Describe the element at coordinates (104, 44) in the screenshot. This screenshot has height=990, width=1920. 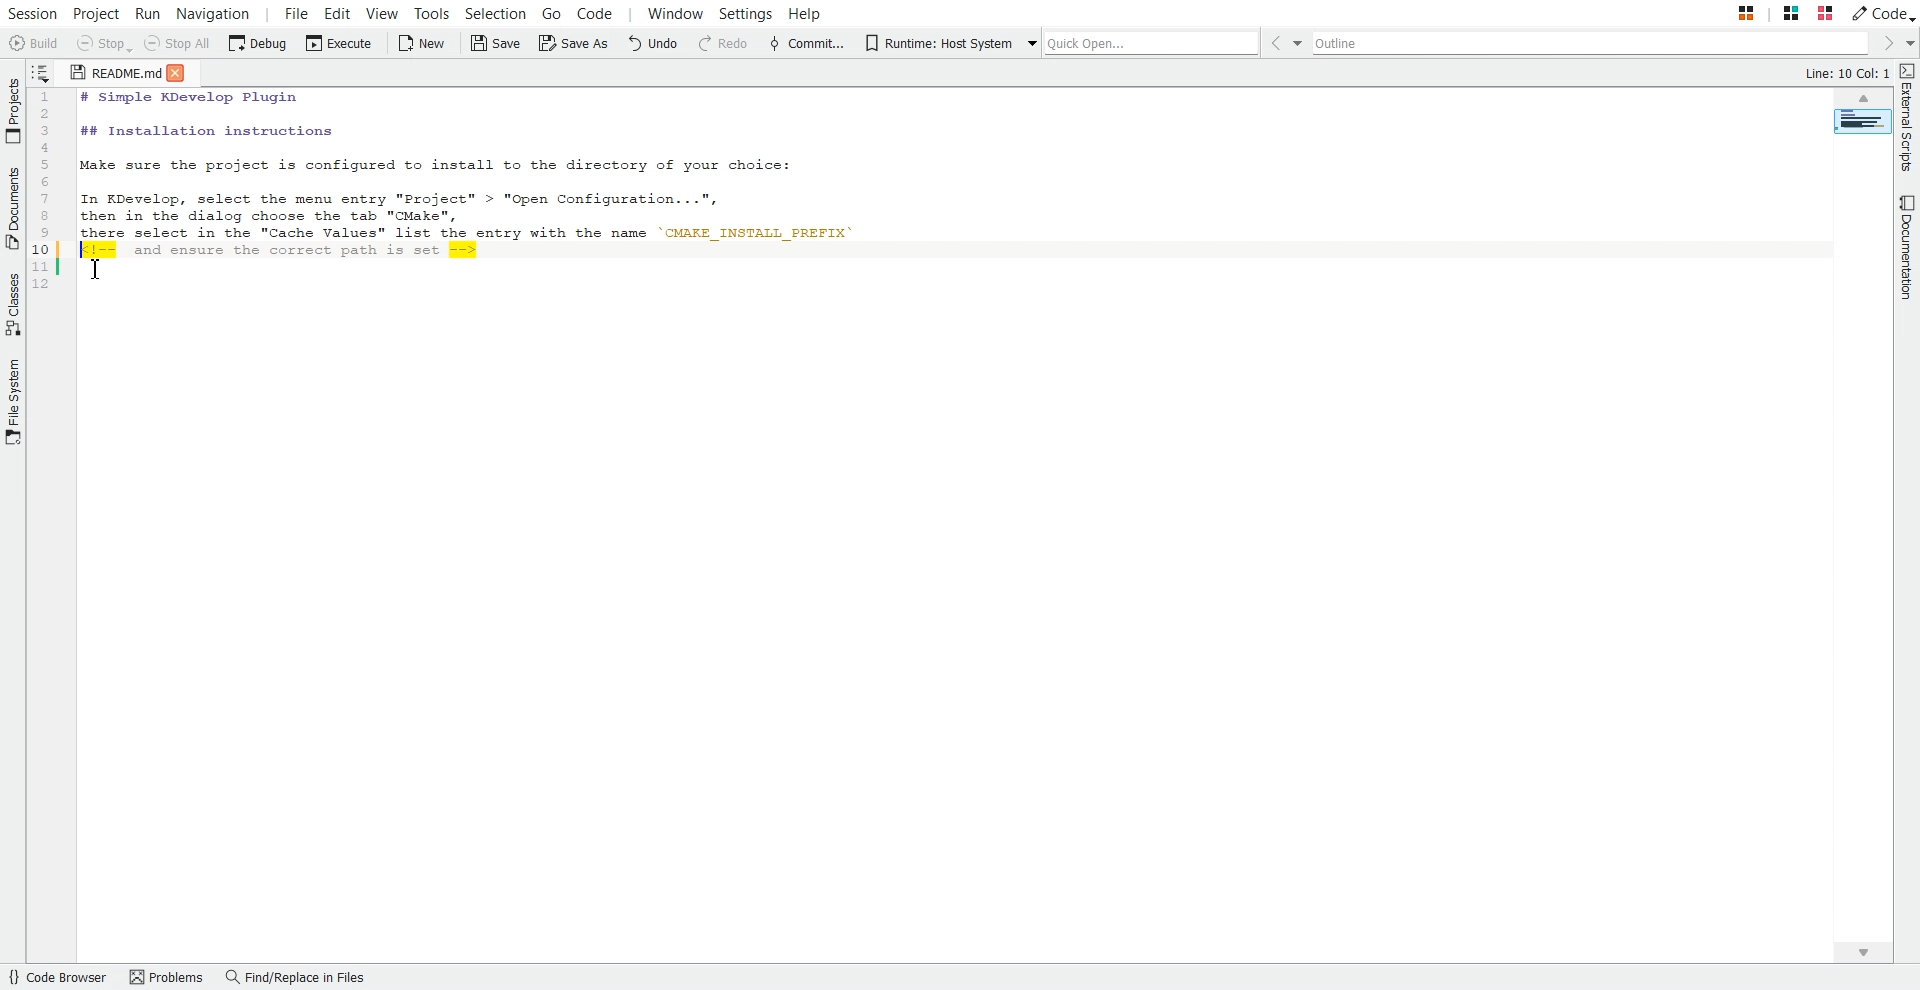
I see `Stop` at that location.